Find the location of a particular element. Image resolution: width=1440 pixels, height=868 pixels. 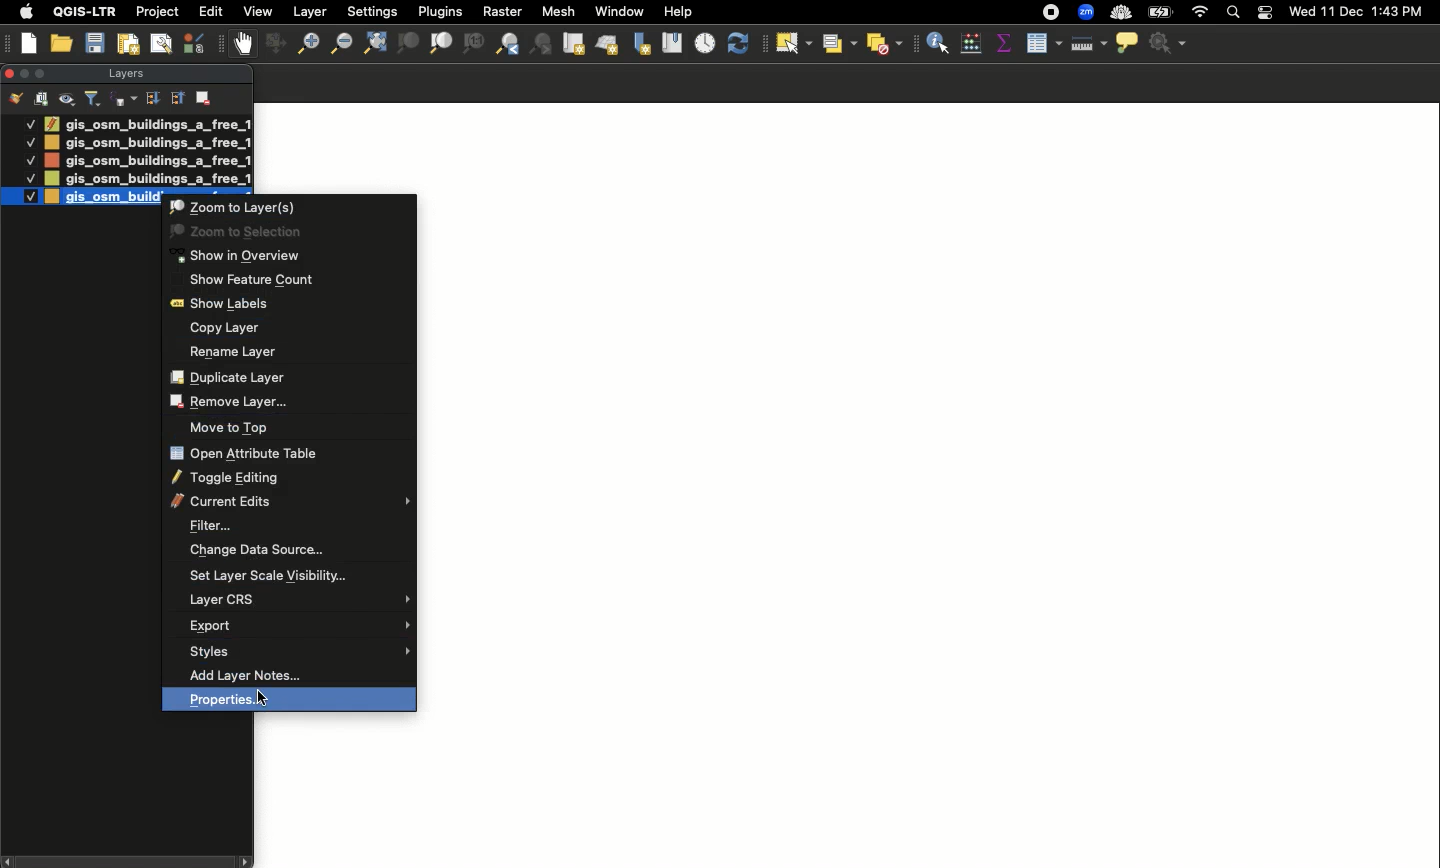

Open is located at coordinates (64, 44).